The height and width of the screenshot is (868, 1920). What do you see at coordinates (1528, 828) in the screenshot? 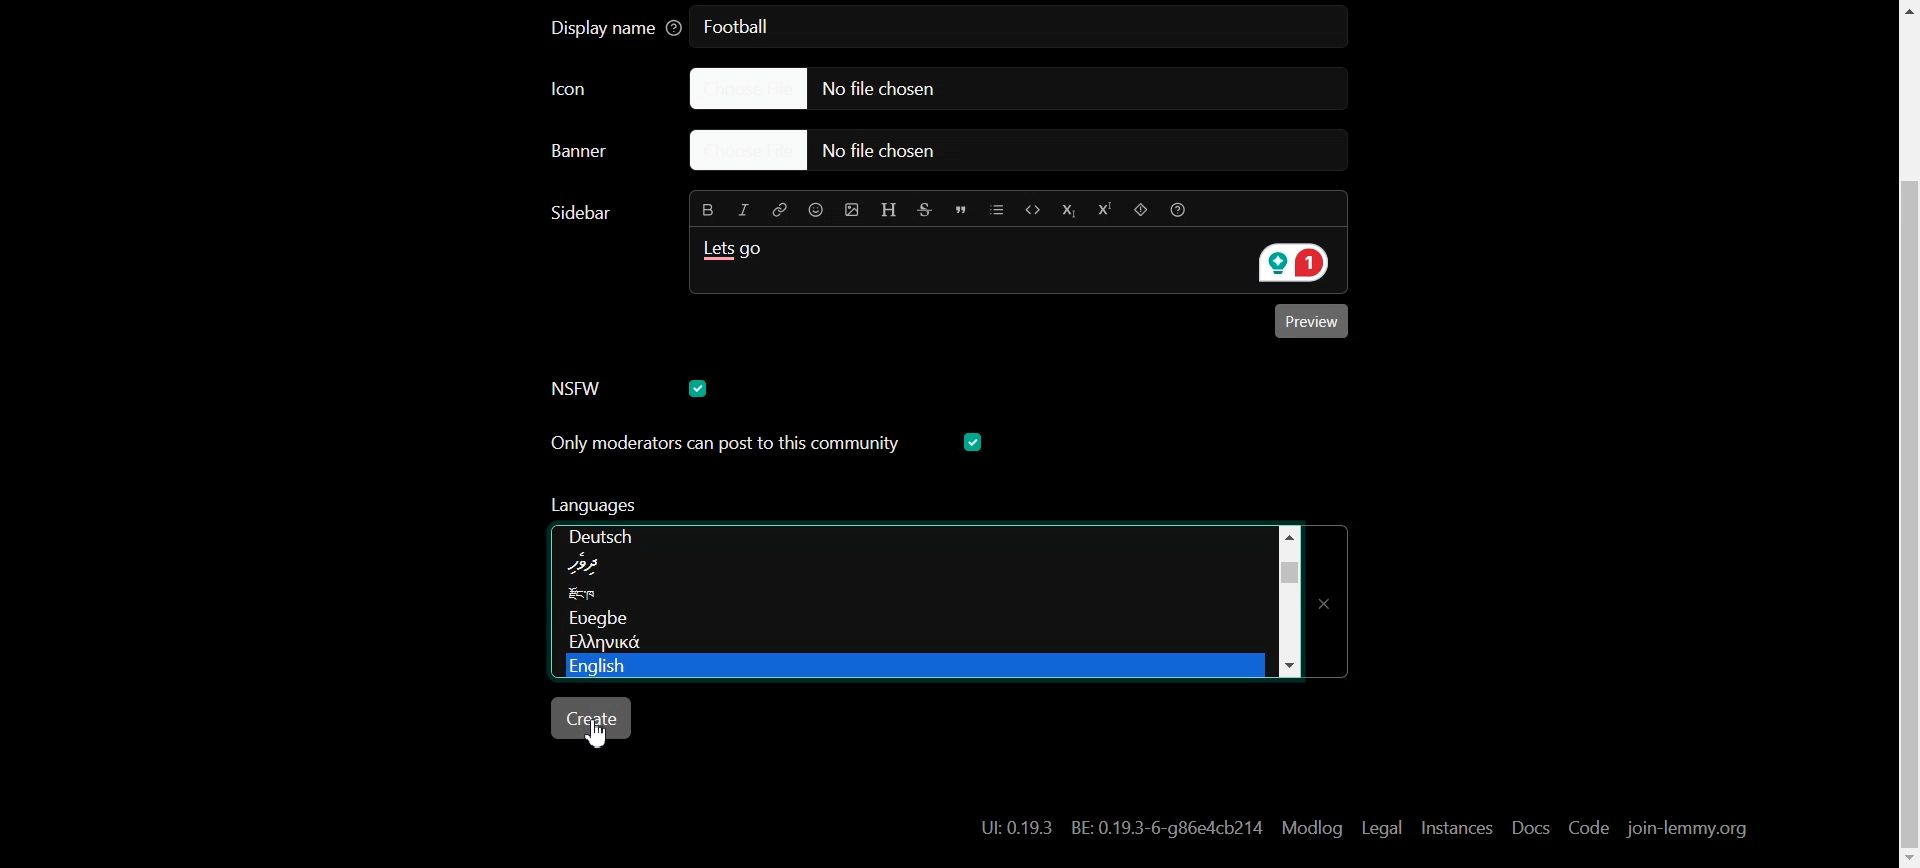
I see `Docs` at bounding box center [1528, 828].